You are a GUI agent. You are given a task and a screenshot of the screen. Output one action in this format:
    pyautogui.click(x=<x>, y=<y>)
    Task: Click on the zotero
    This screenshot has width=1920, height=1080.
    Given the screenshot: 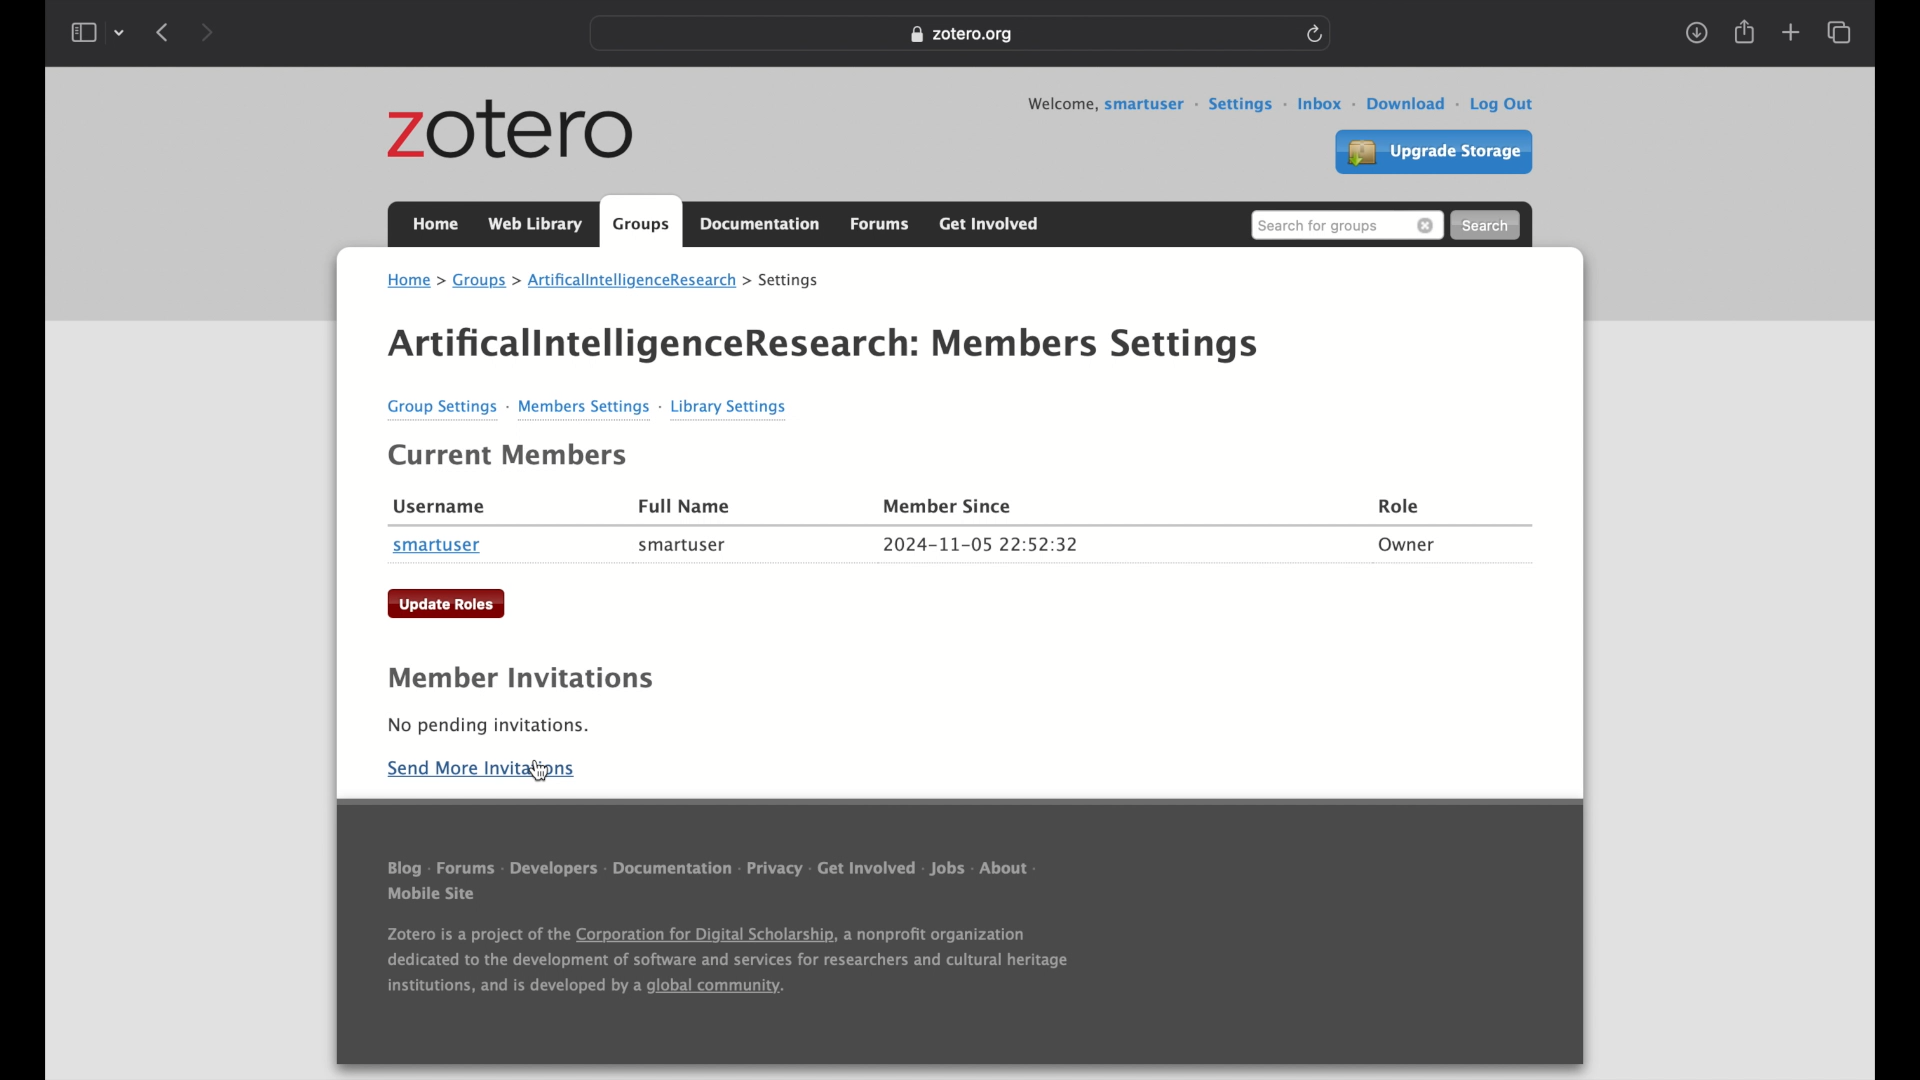 What is the action you would take?
    pyautogui.click(x=510, y=131)
    